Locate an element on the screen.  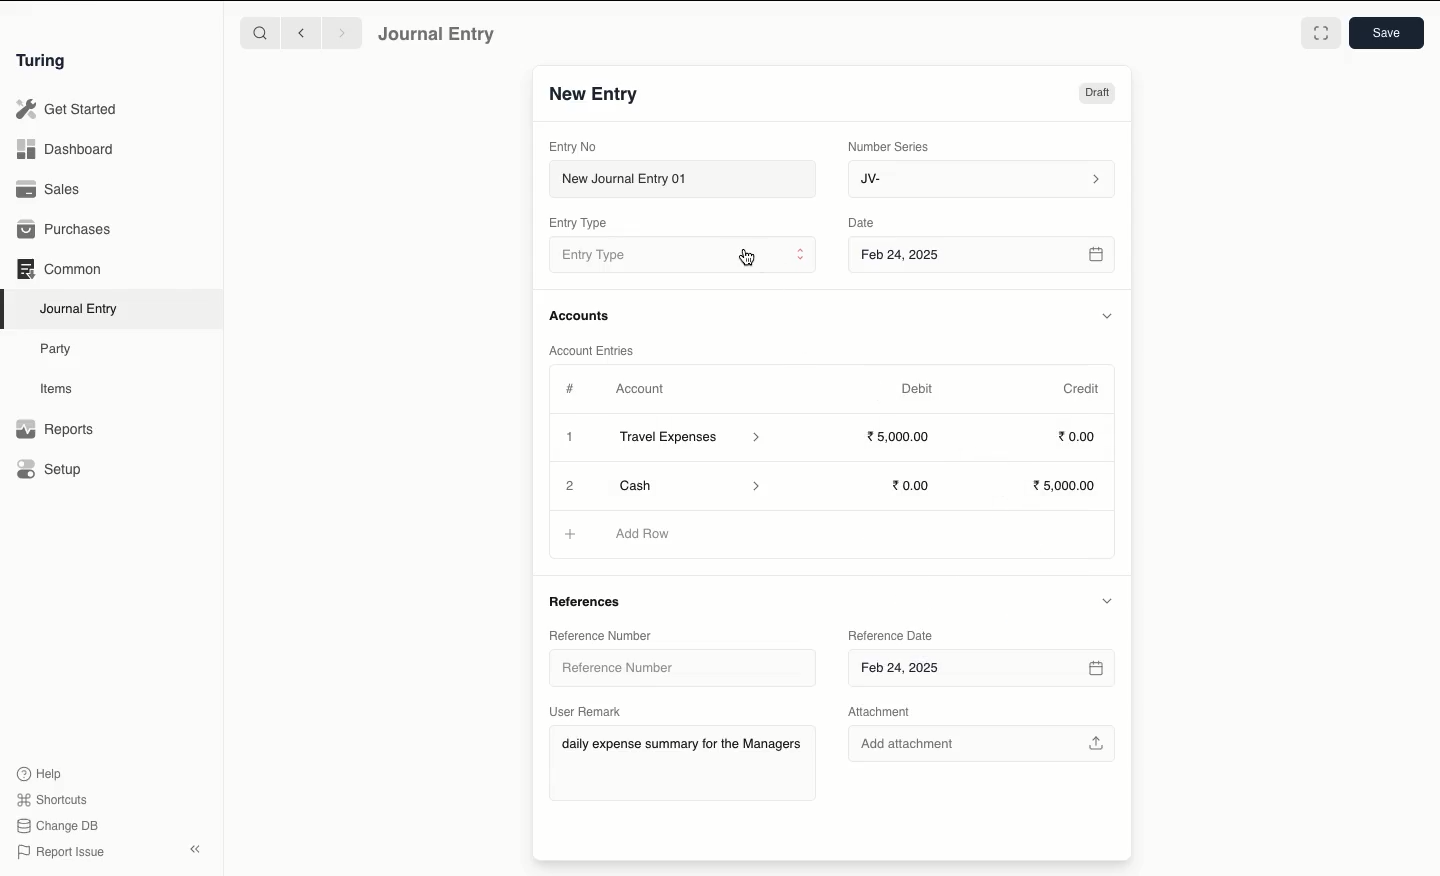
Turing is located at coordinates (45, 62).